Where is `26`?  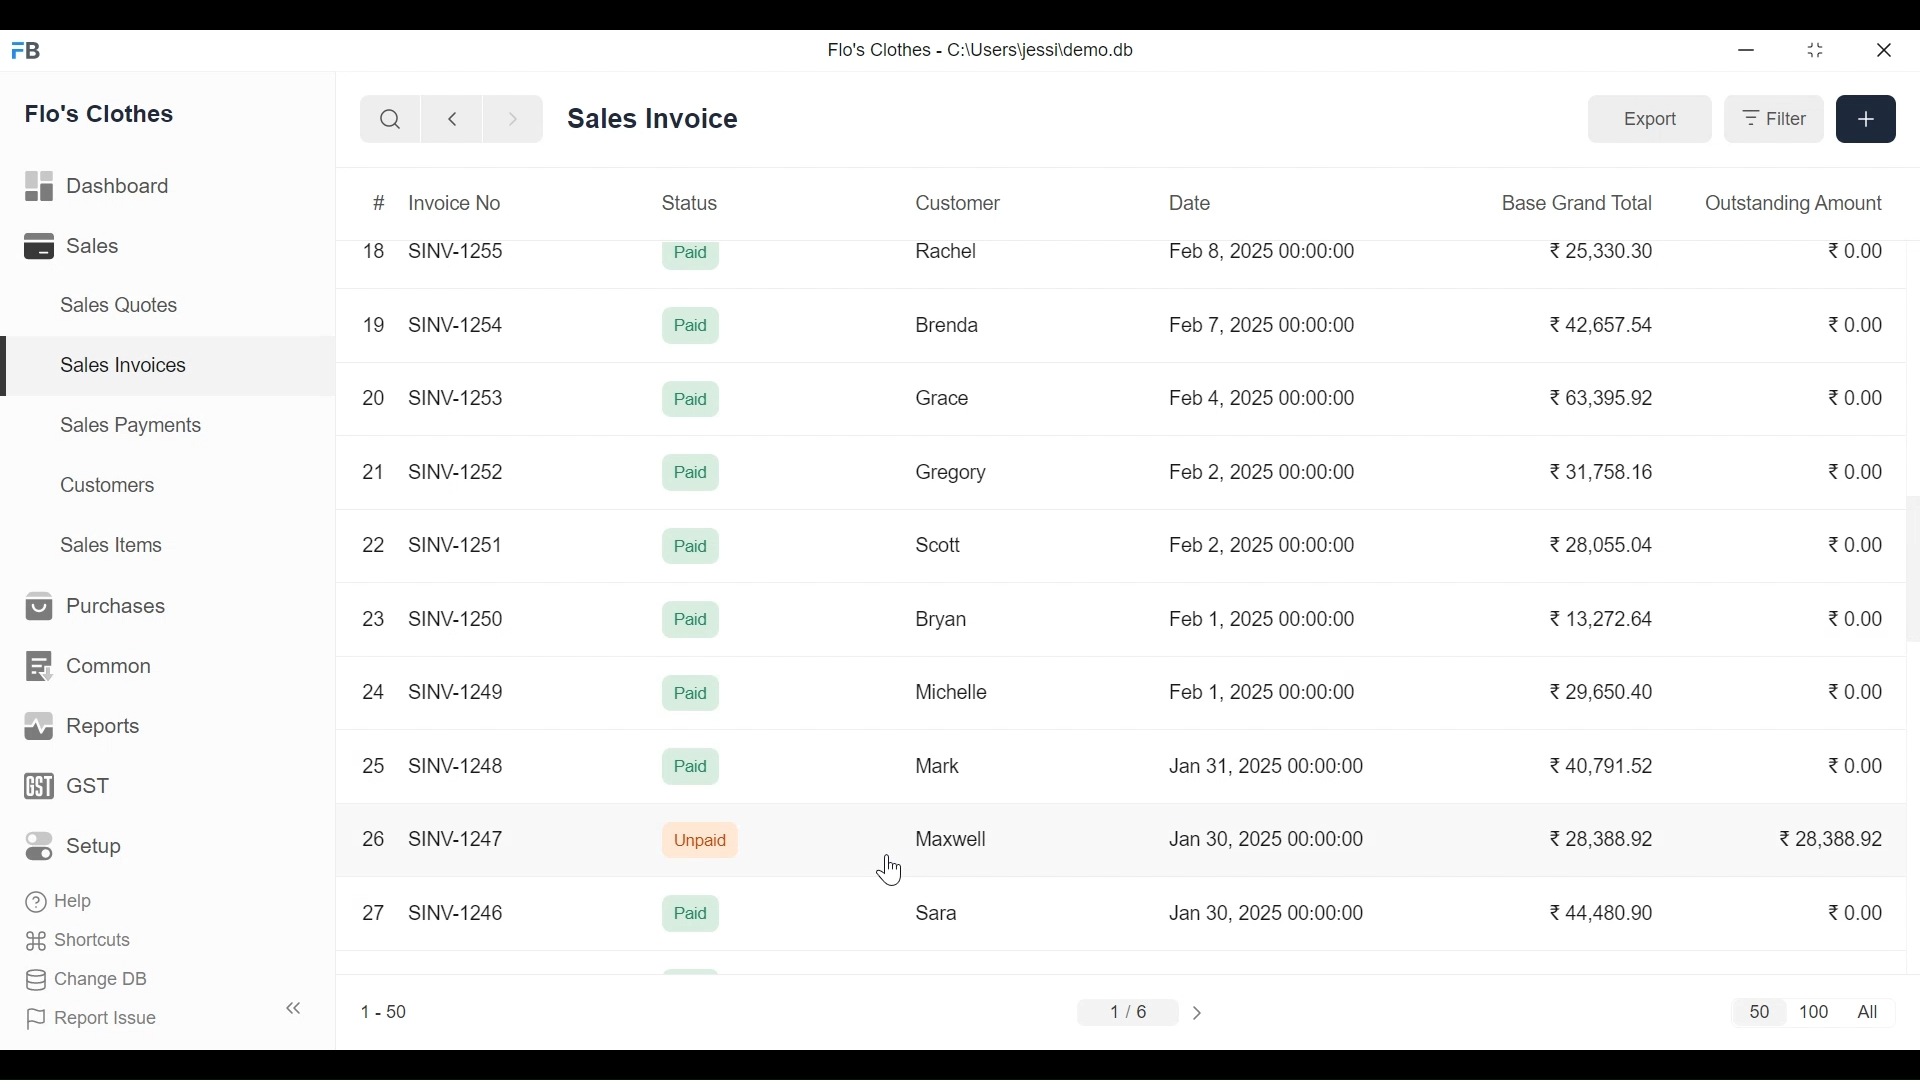 26 is located at coordinates (374, 839).